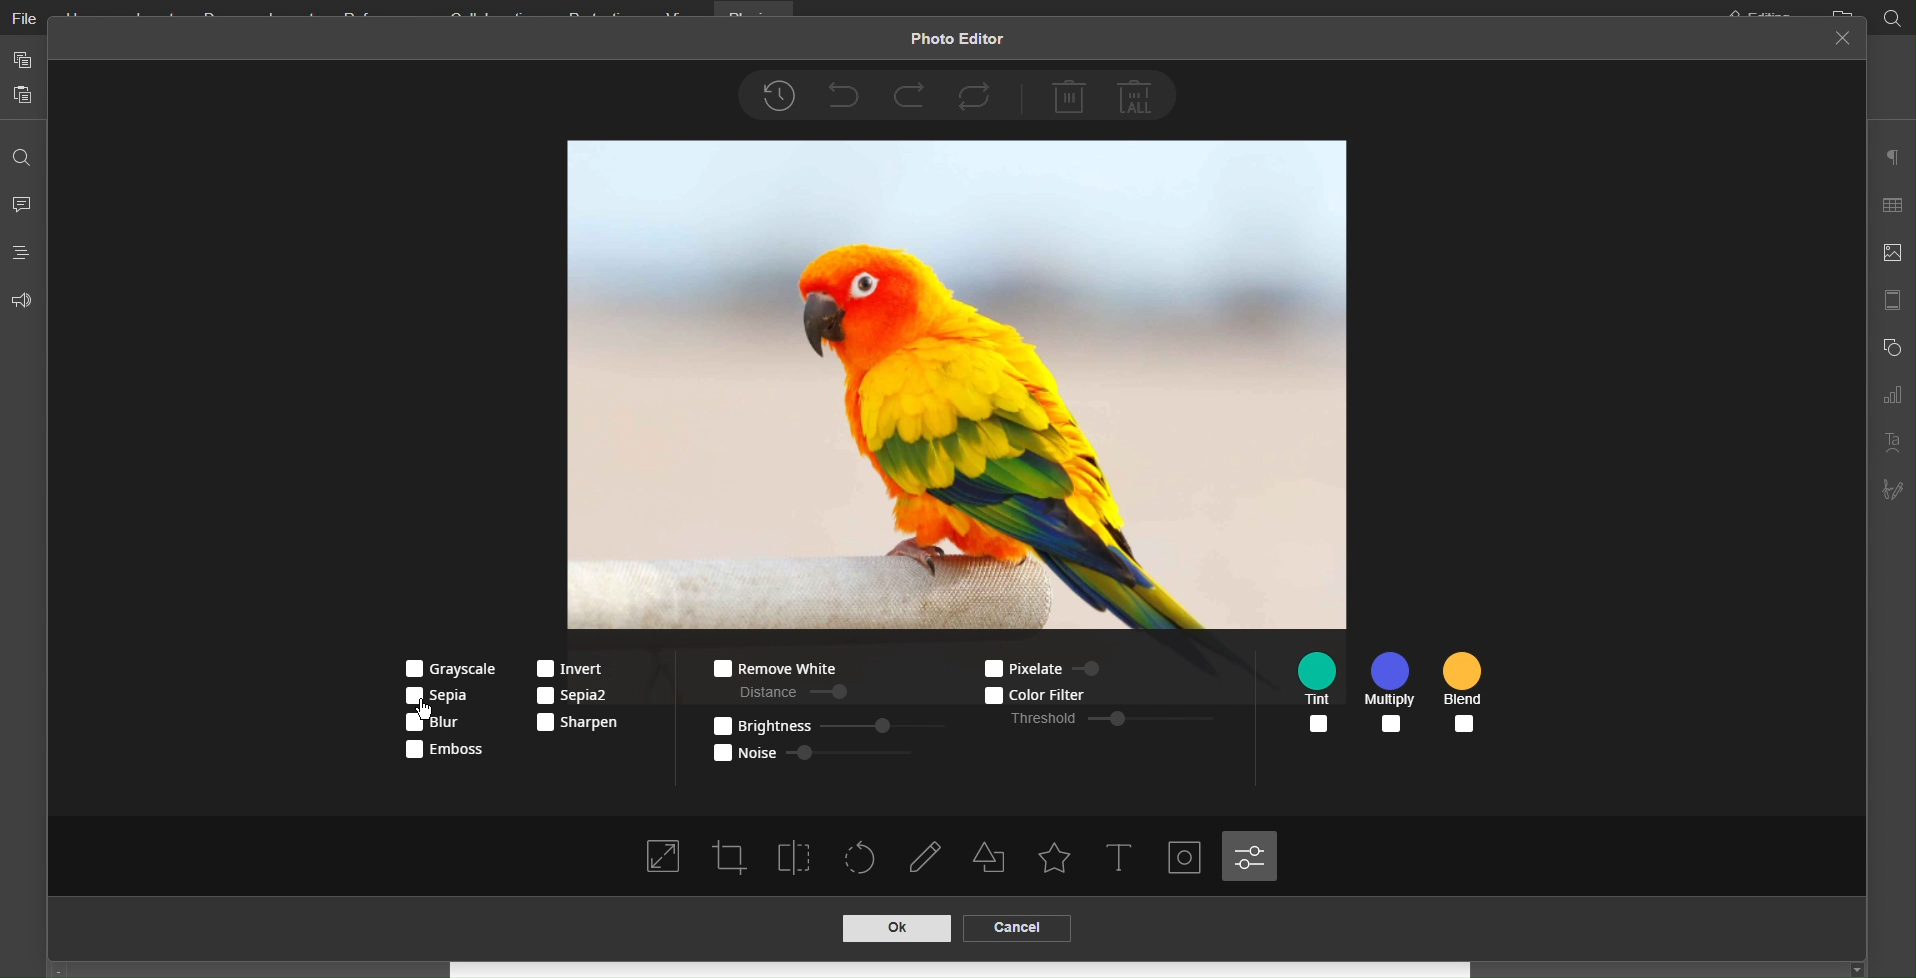  I want to click on Table Settings, so click(1891, 210).